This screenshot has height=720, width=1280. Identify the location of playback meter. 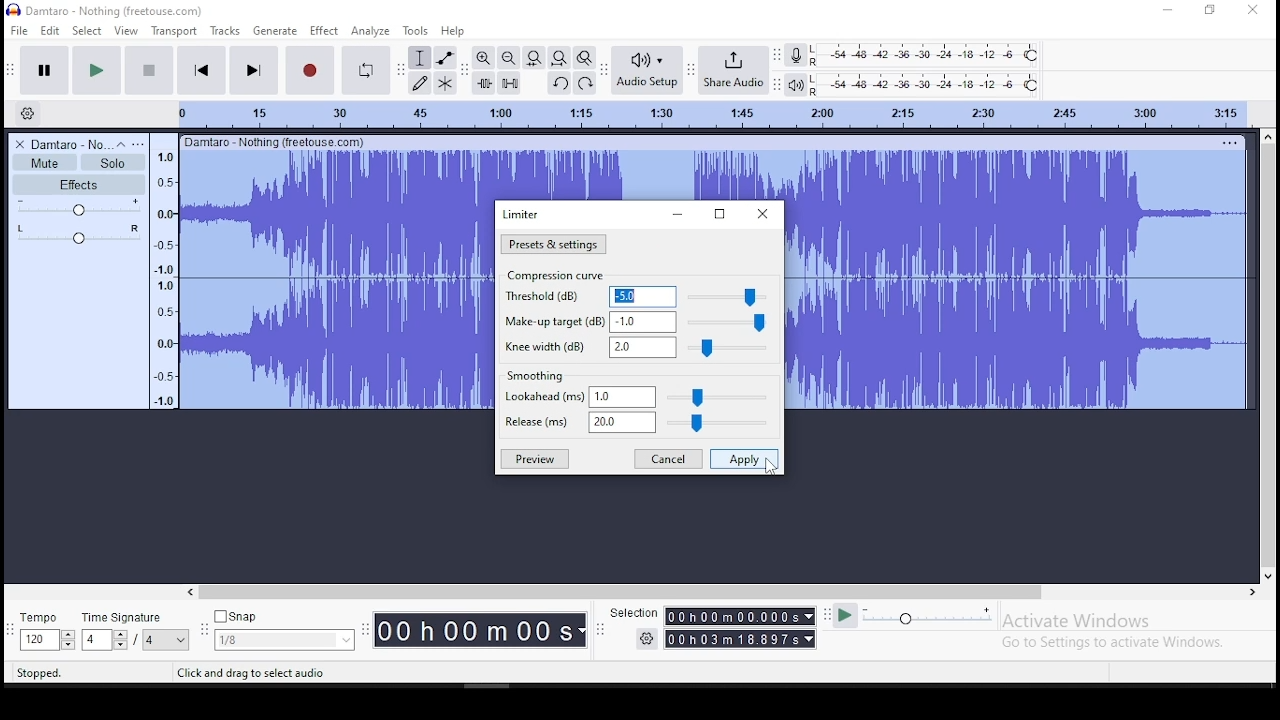
(794, 85).